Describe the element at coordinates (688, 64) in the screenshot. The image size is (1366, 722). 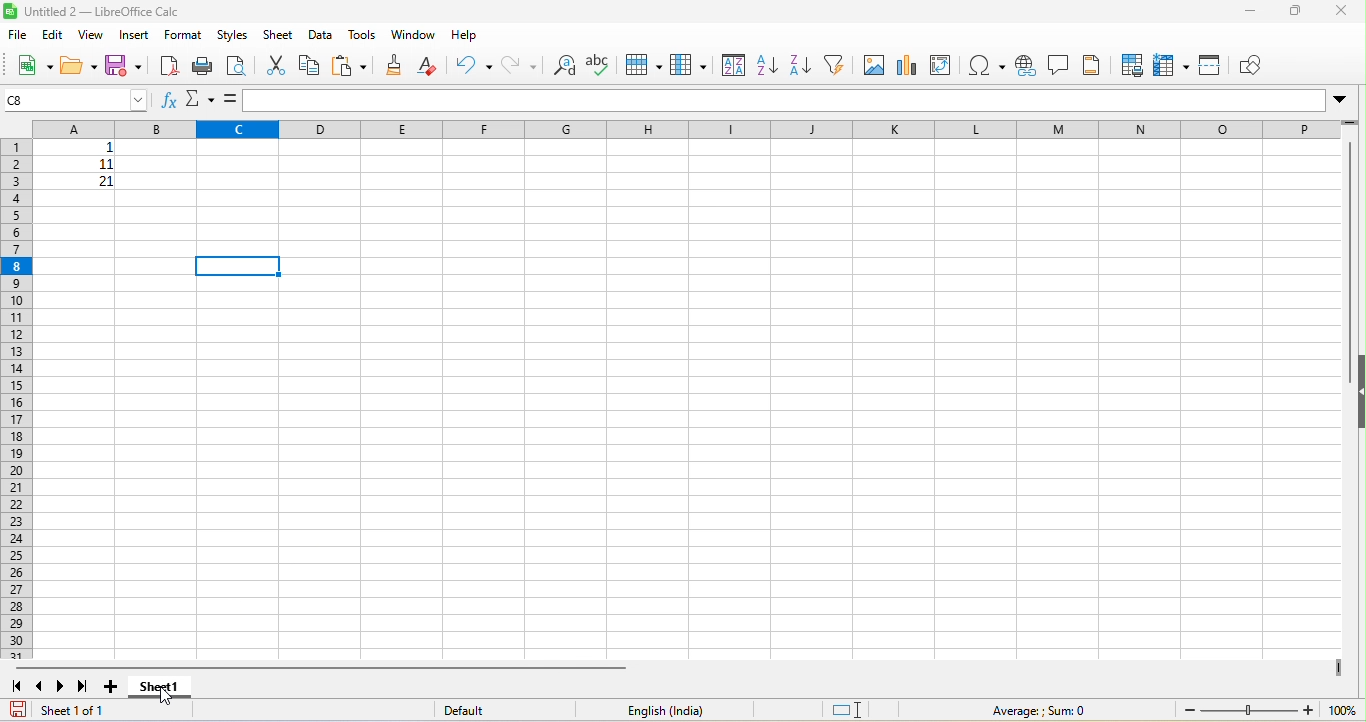
I see `column` at that location.